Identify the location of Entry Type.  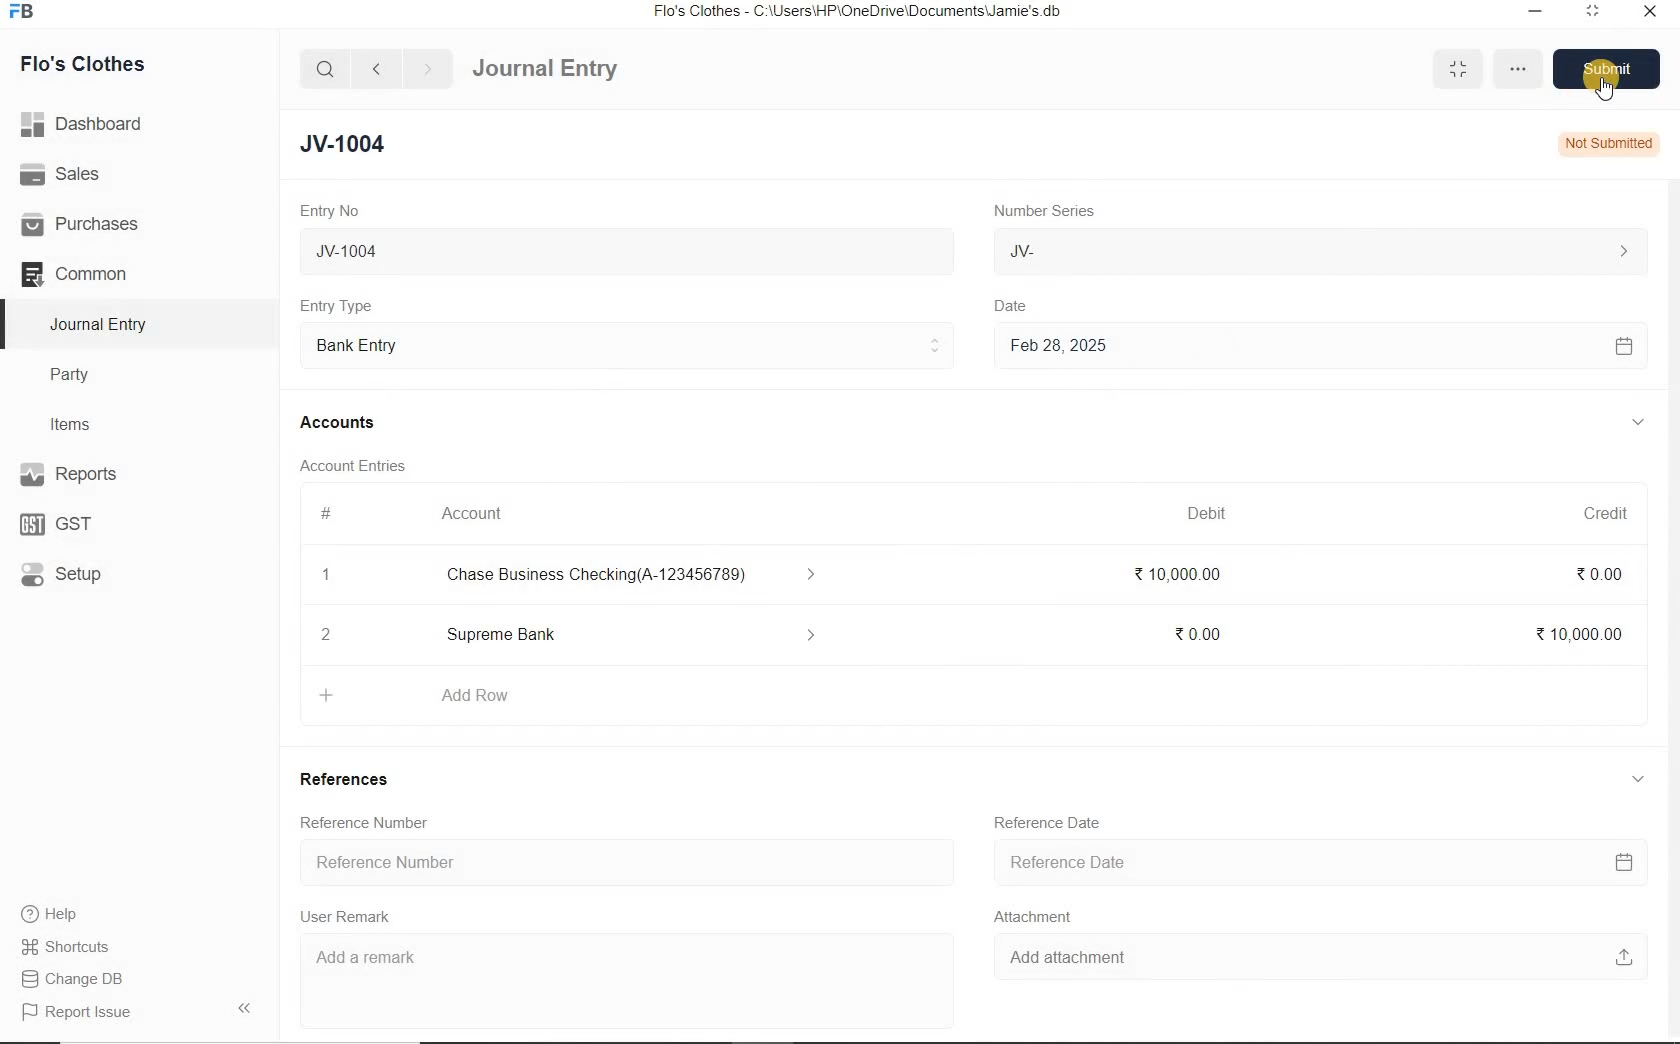
(343, 305).